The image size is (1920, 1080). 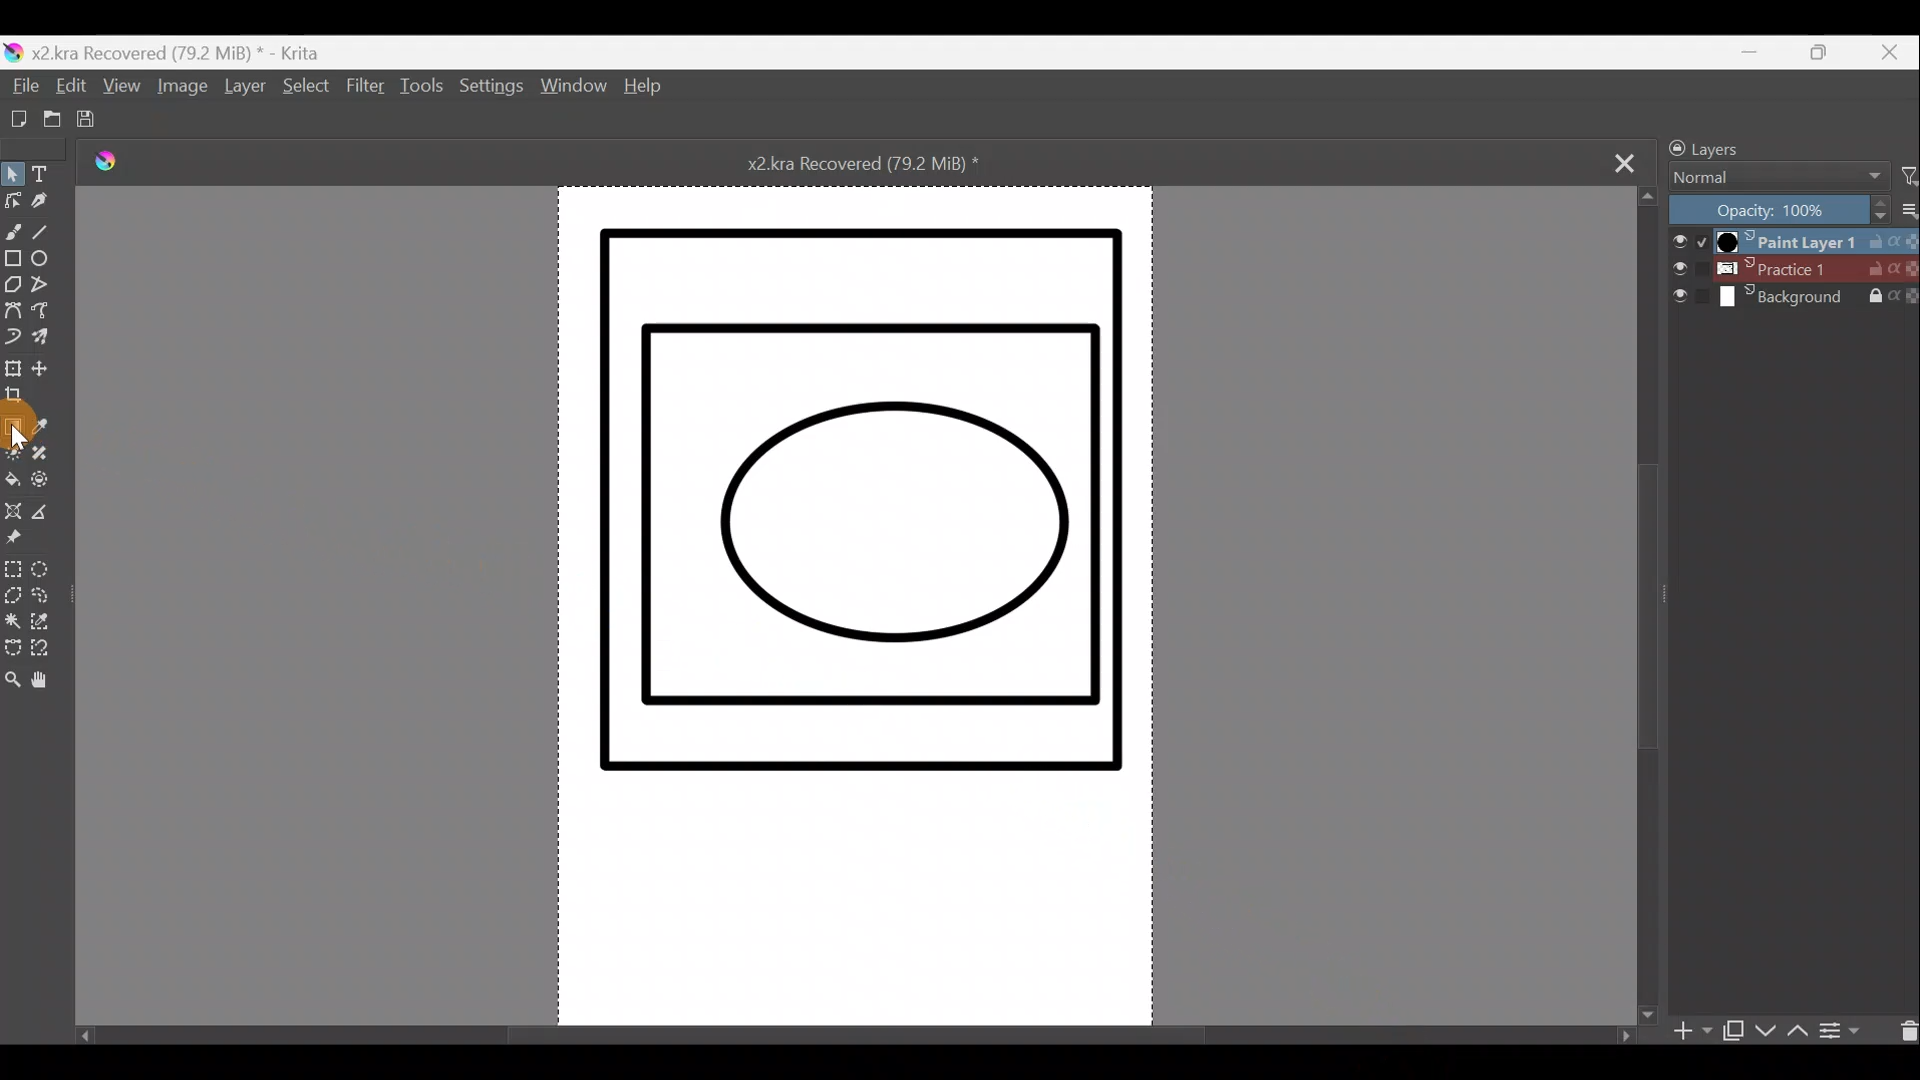 What do you see at coordinates (849, 1029) in the screenshot?
I see `Scroll bar` at bounding box center [849, 1029].